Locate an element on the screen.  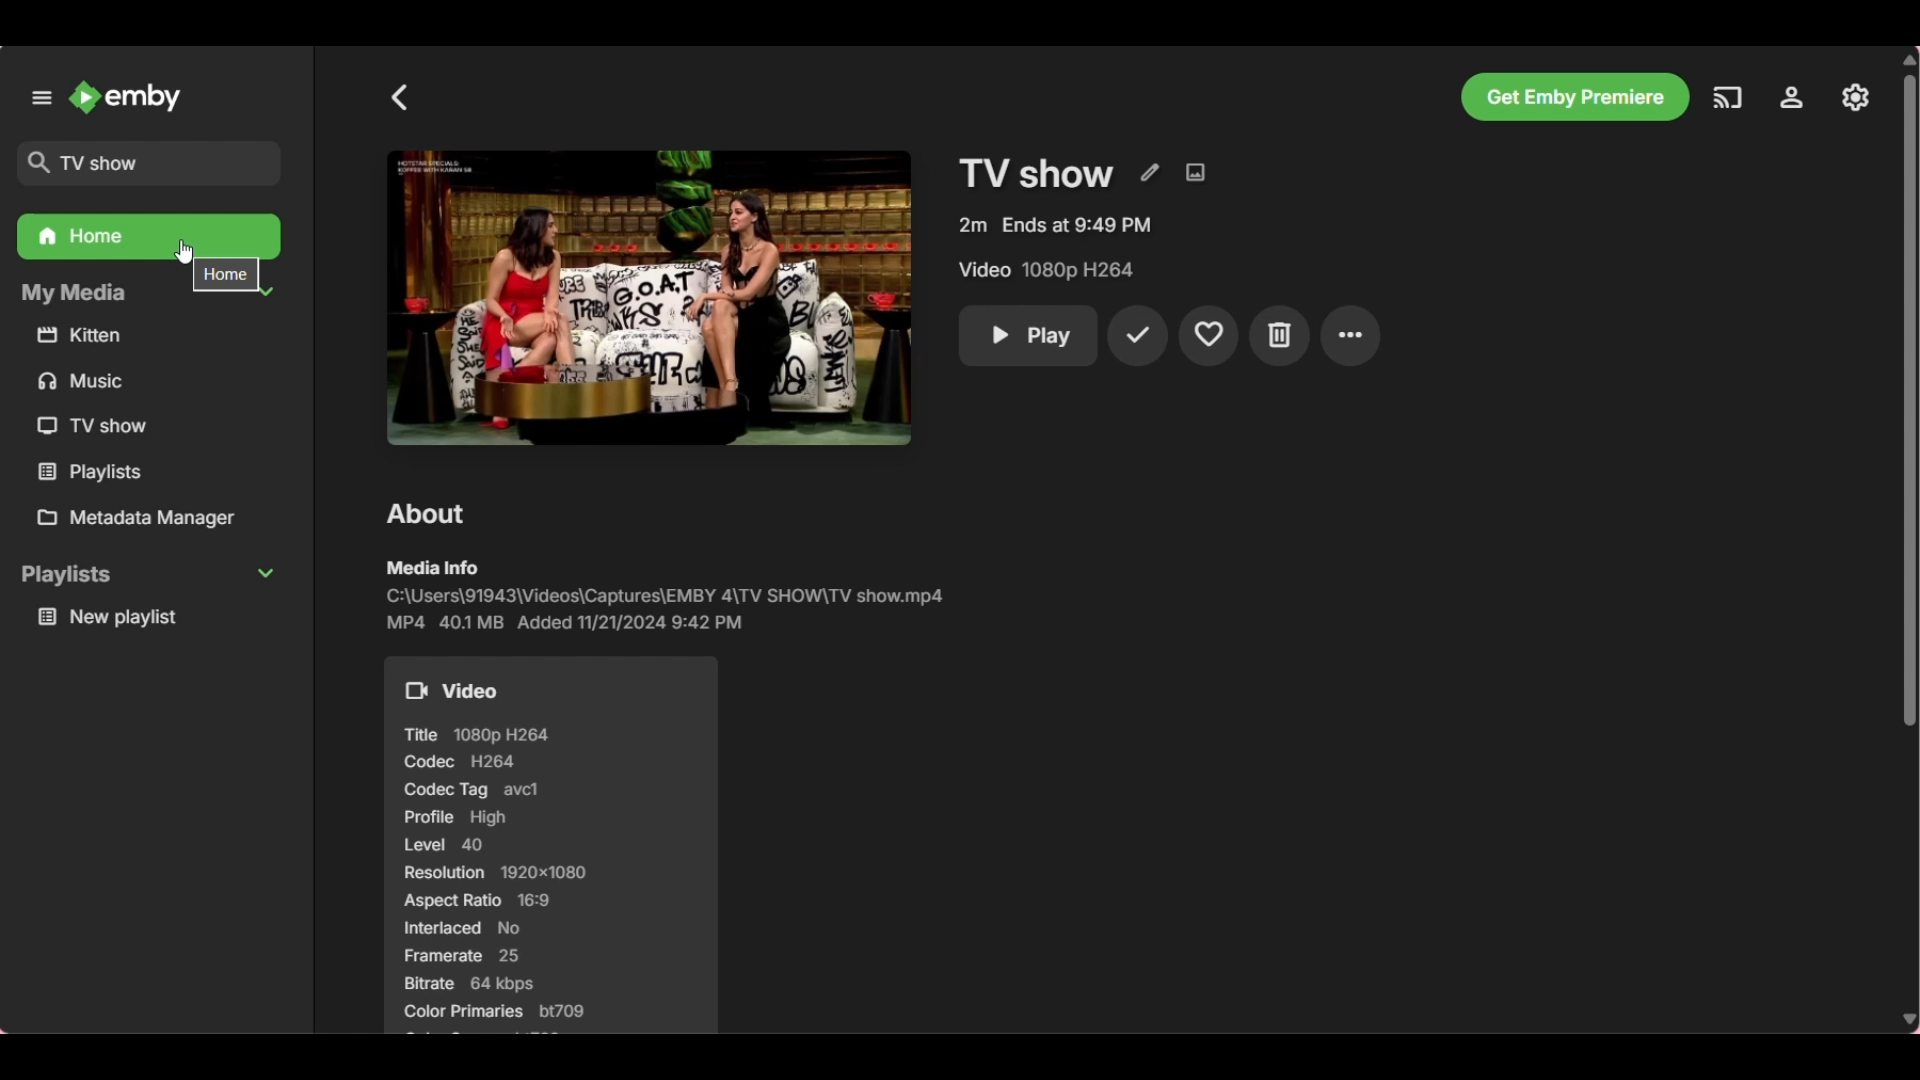
Delete is located at coordinates (1281, 335).